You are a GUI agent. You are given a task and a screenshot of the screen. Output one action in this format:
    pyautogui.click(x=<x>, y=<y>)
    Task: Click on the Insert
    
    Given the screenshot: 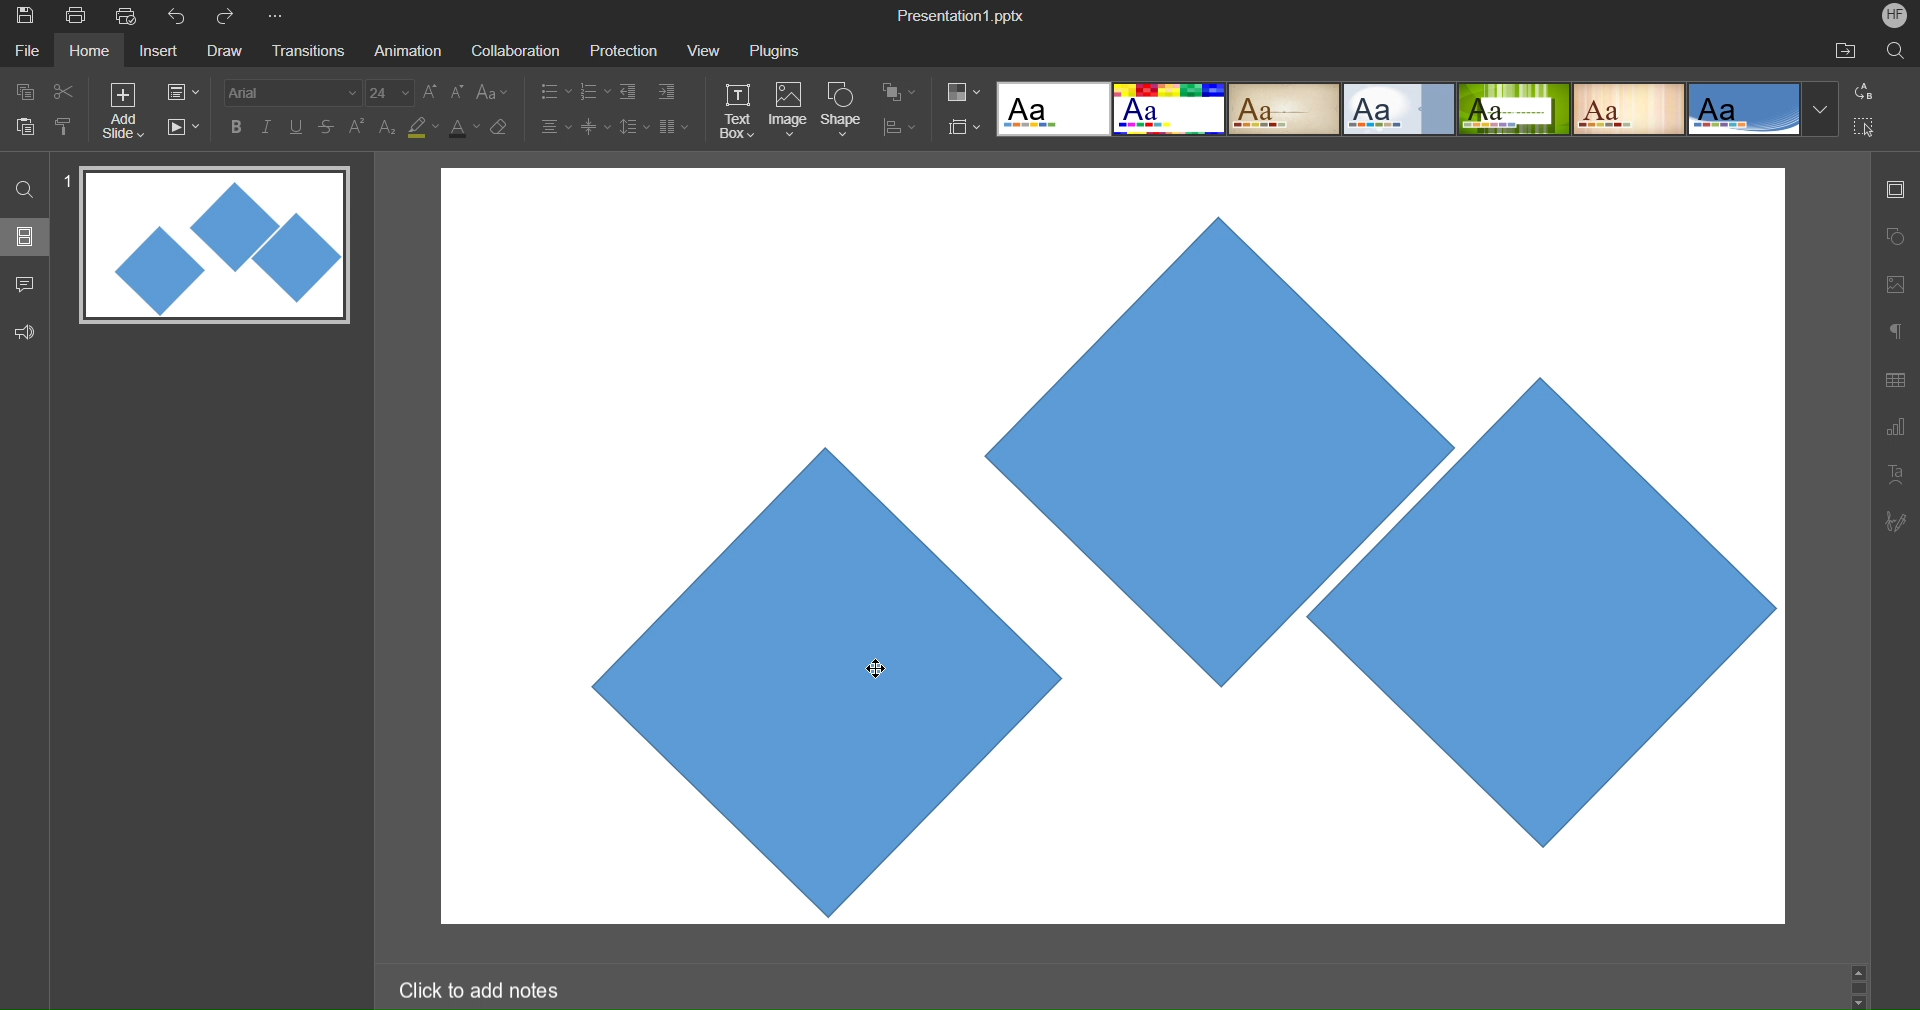 What is the action you would take?
    pyautogui.click(x=156, y=52)
    